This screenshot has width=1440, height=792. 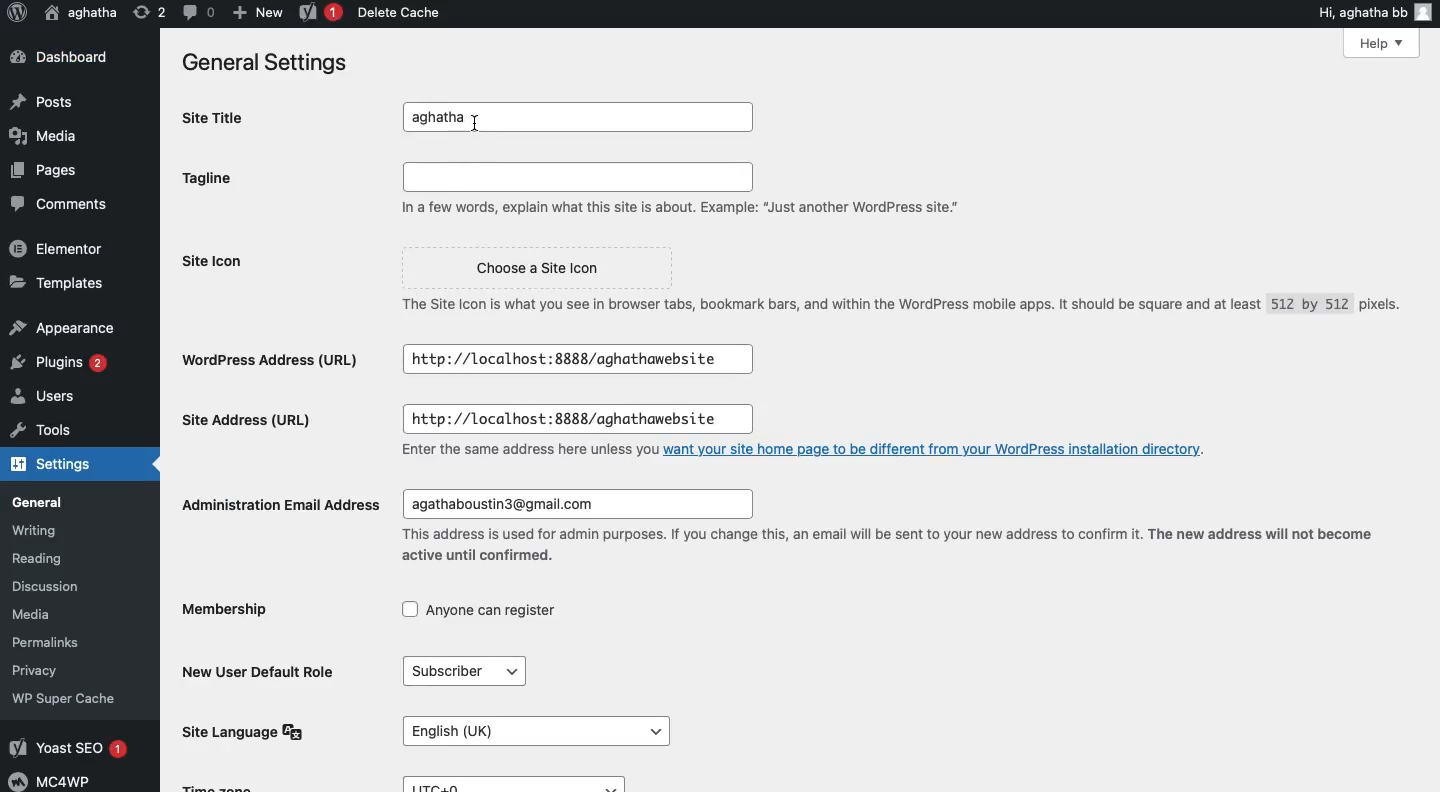 What do you see at coordinates (55, 205) in the screenshot?
I see `Comments` at bounding box center [55, 205].